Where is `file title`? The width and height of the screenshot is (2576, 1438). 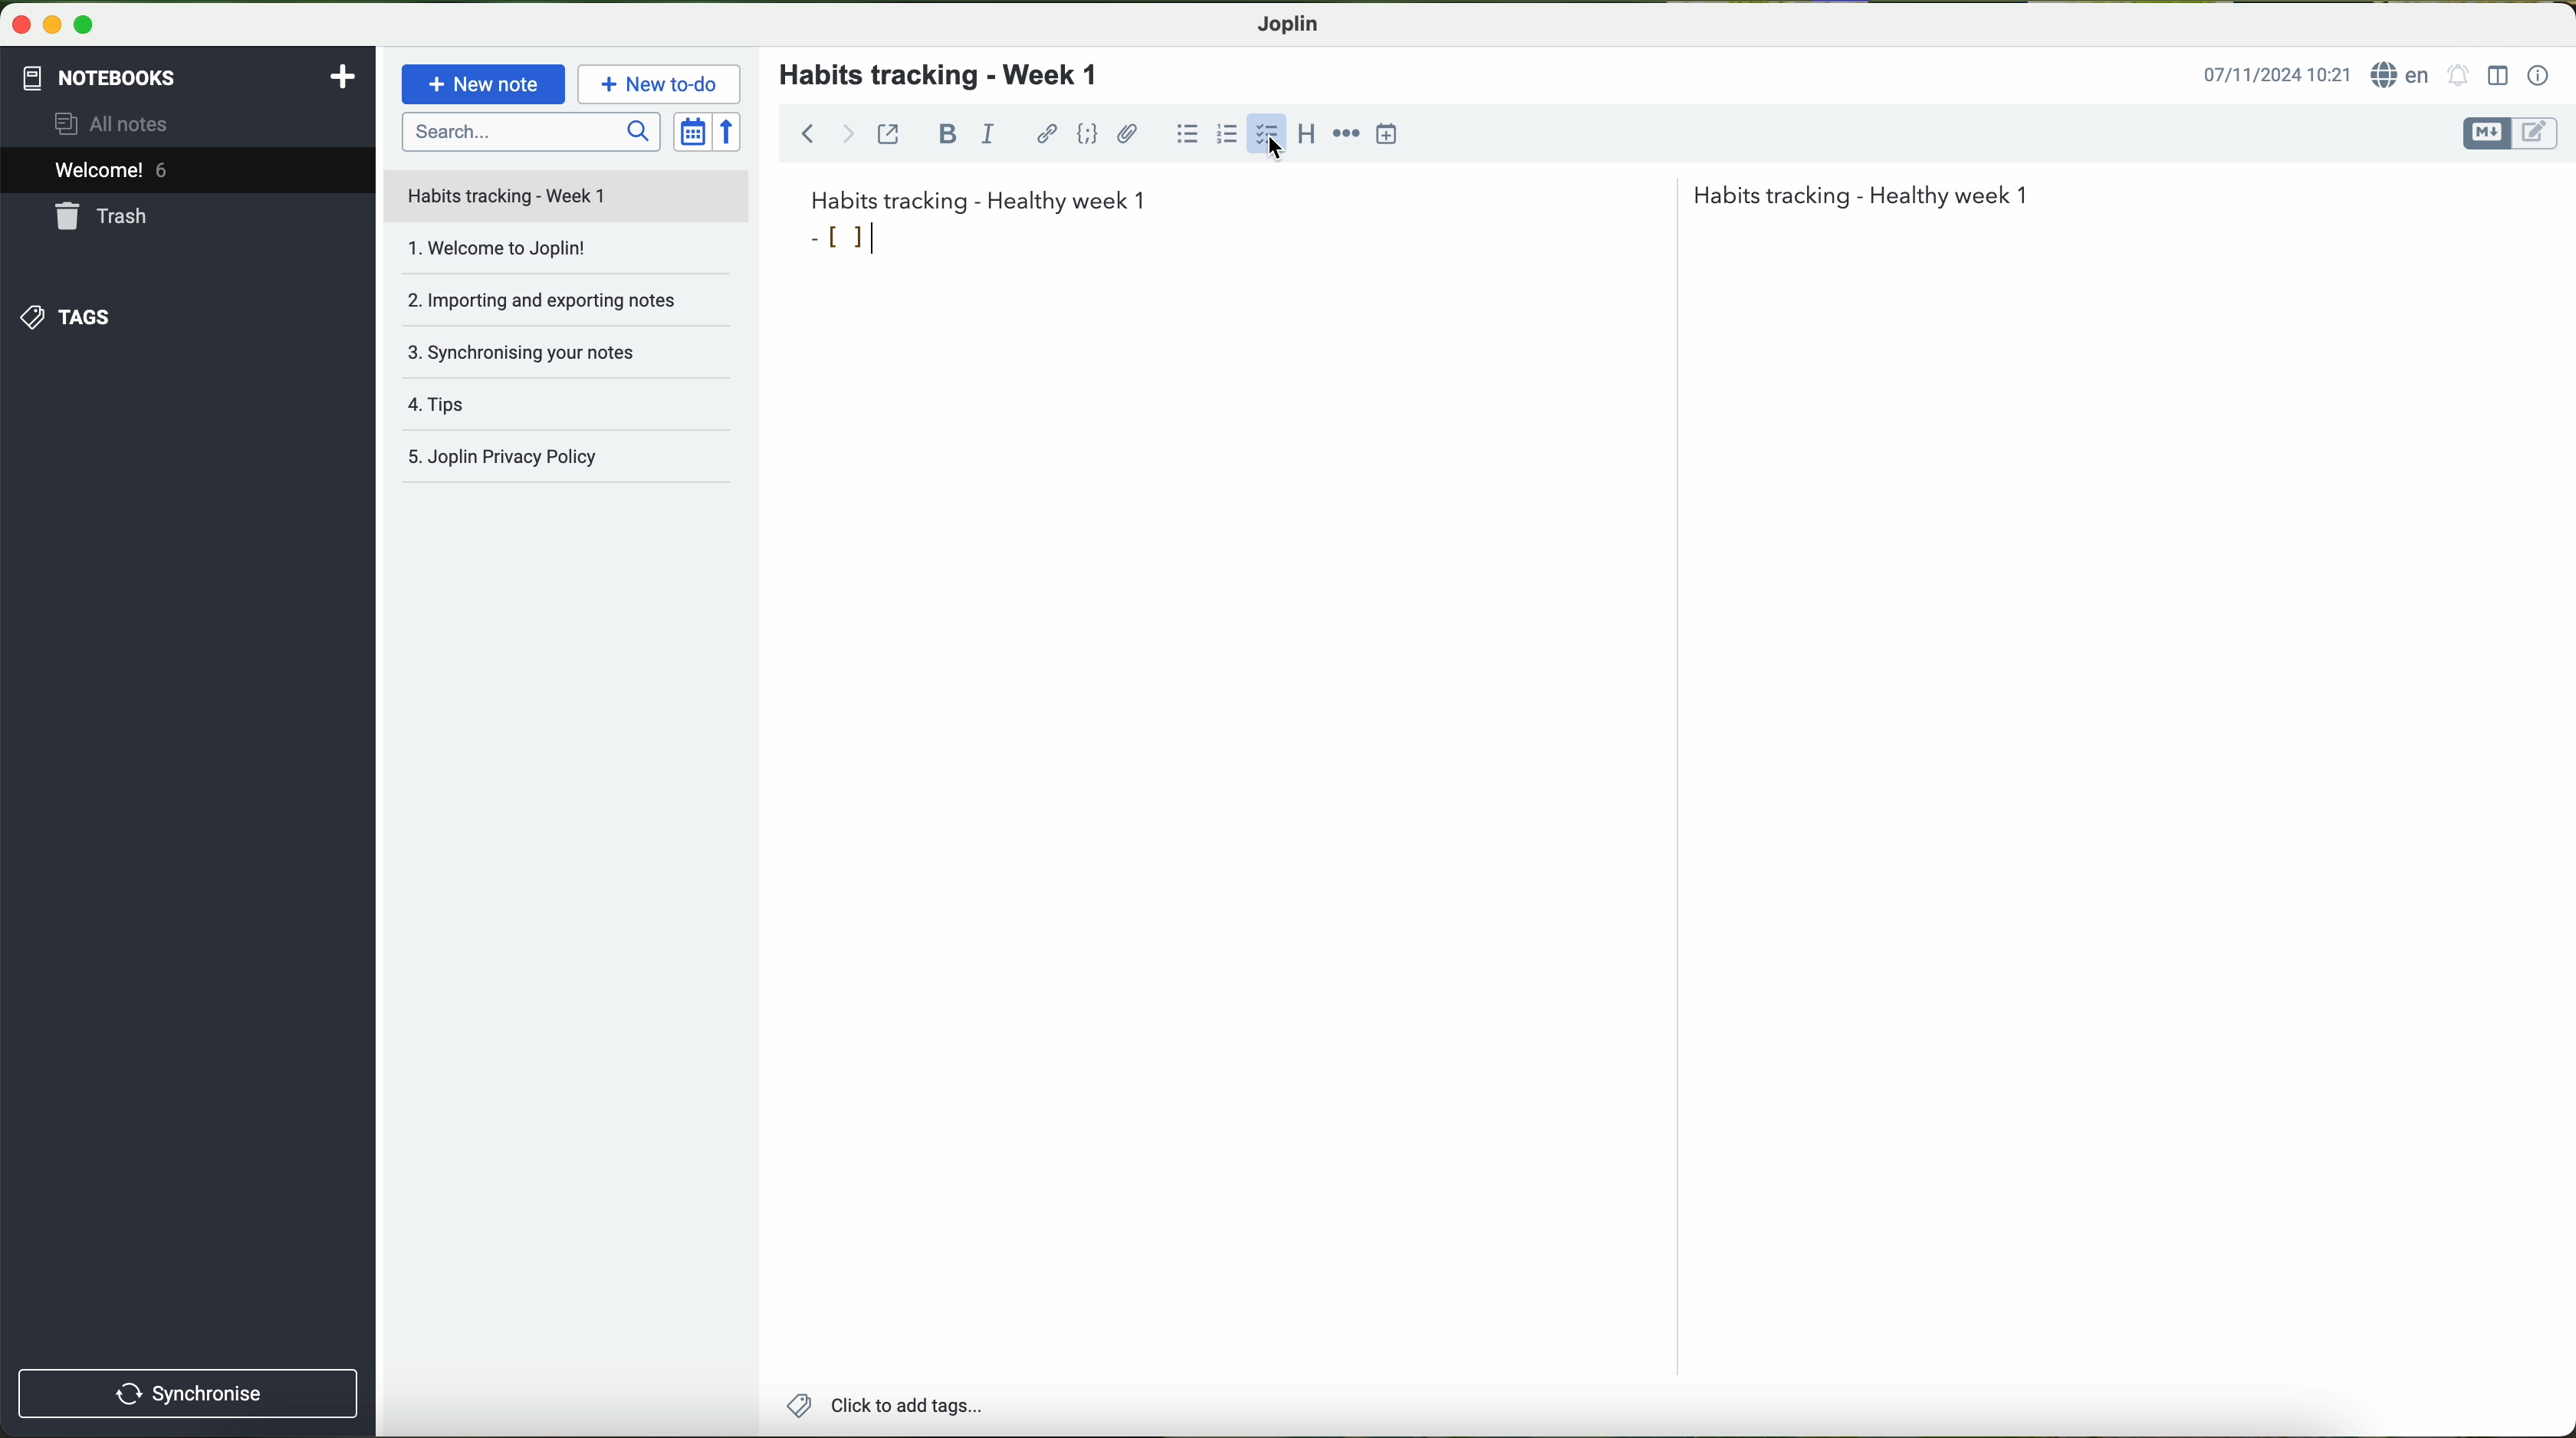 file title is located at coordinates (567, 196).